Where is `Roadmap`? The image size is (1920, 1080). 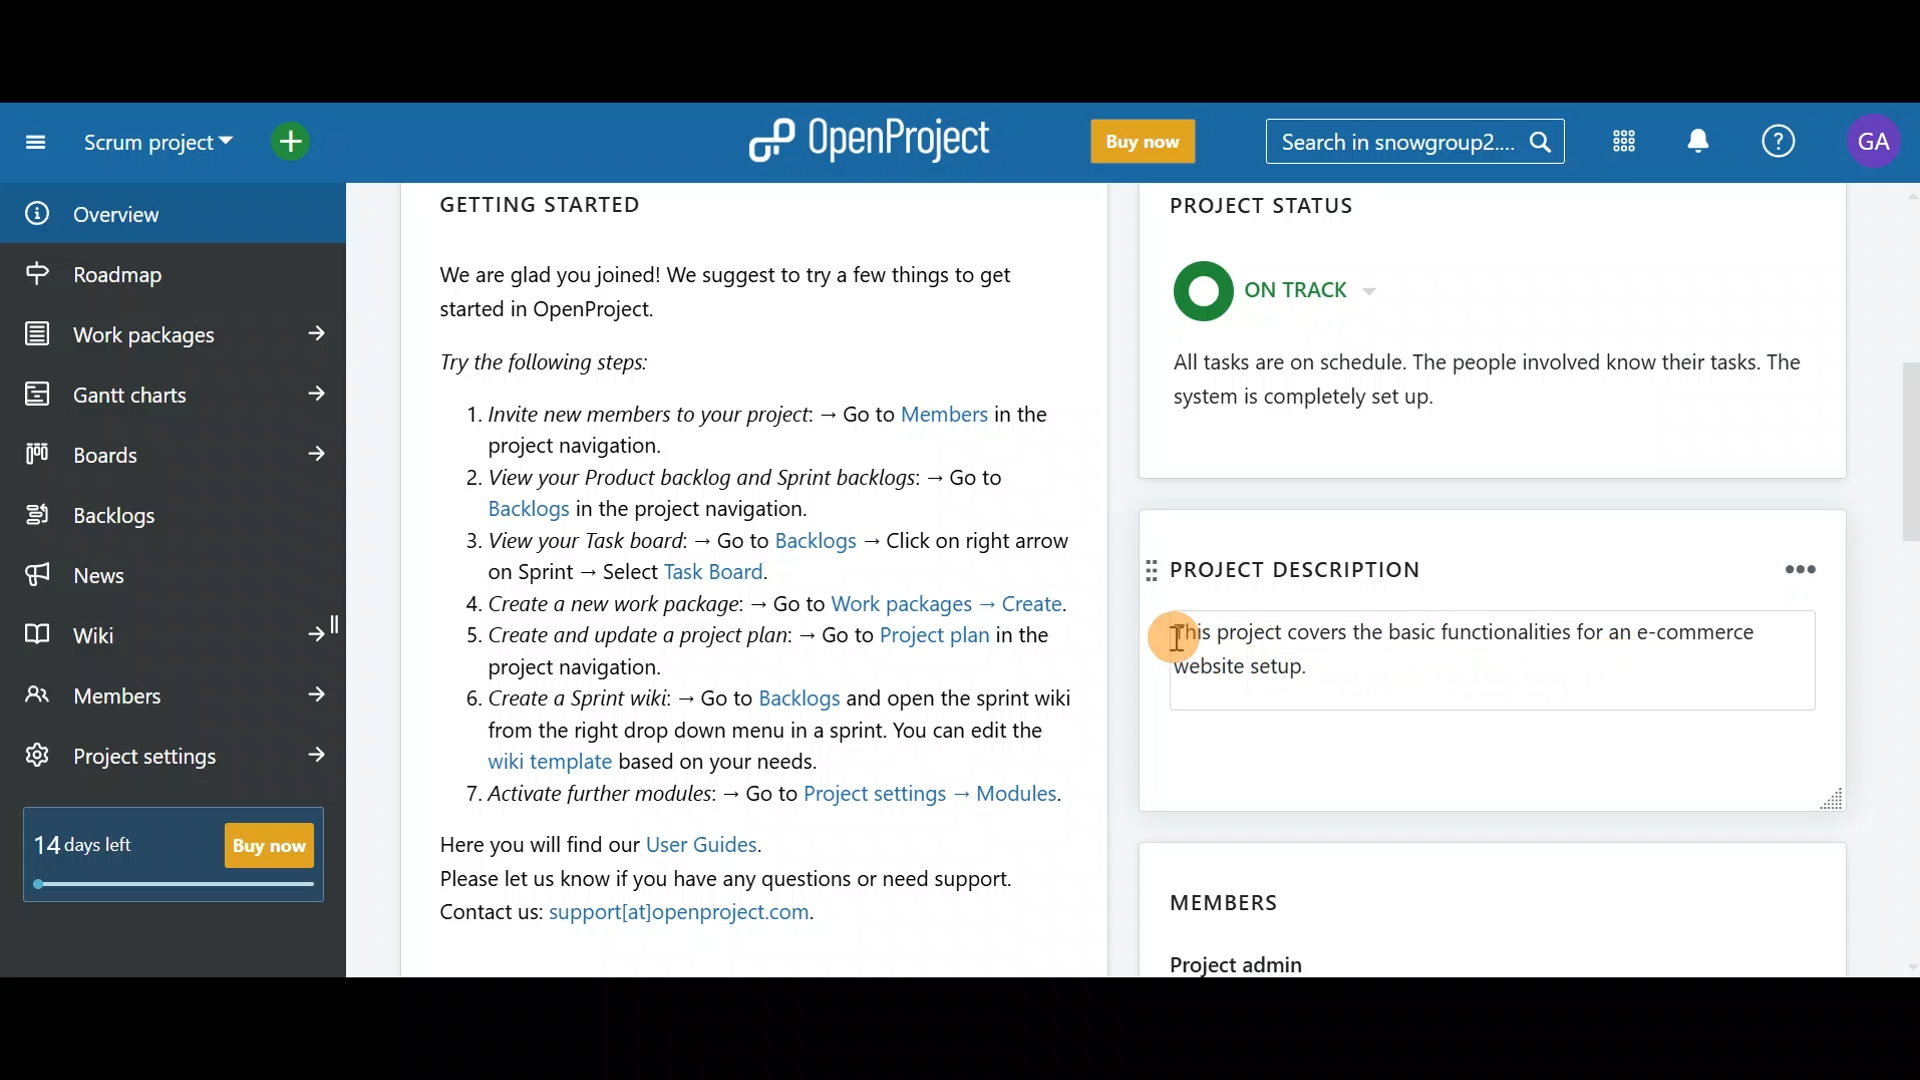
Roadmap is located at coordinates (138, 275).